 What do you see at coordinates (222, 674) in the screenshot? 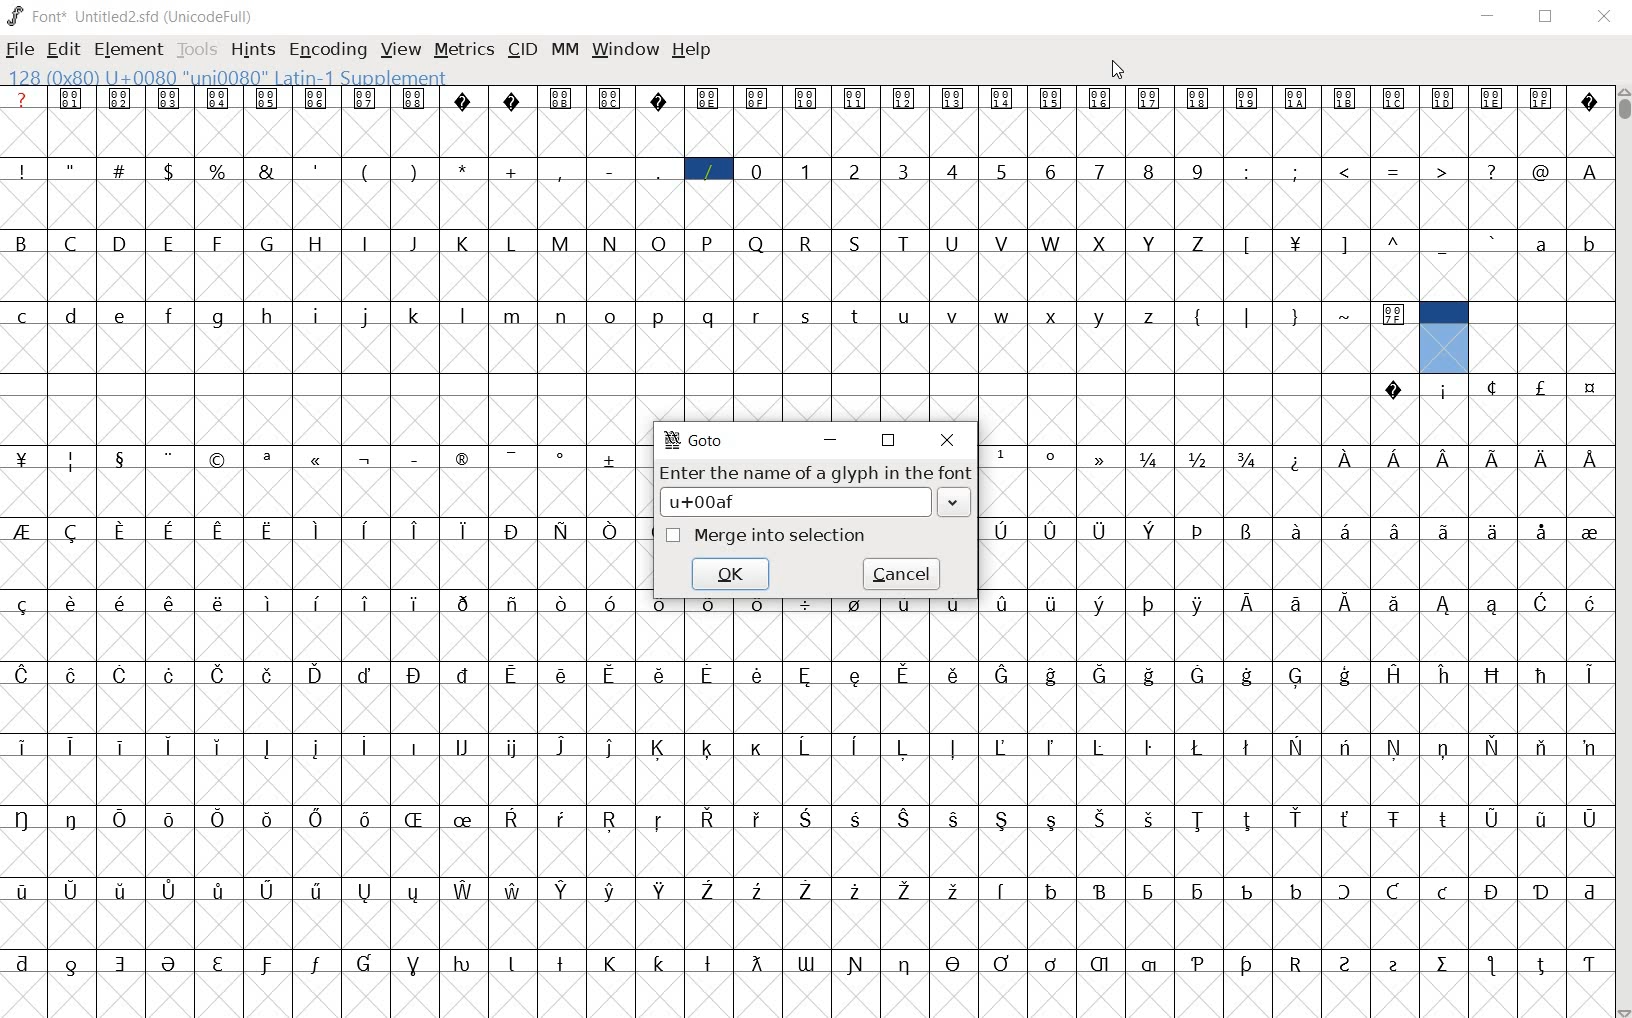
I see `Symbol` at bounding box center [222, 674].